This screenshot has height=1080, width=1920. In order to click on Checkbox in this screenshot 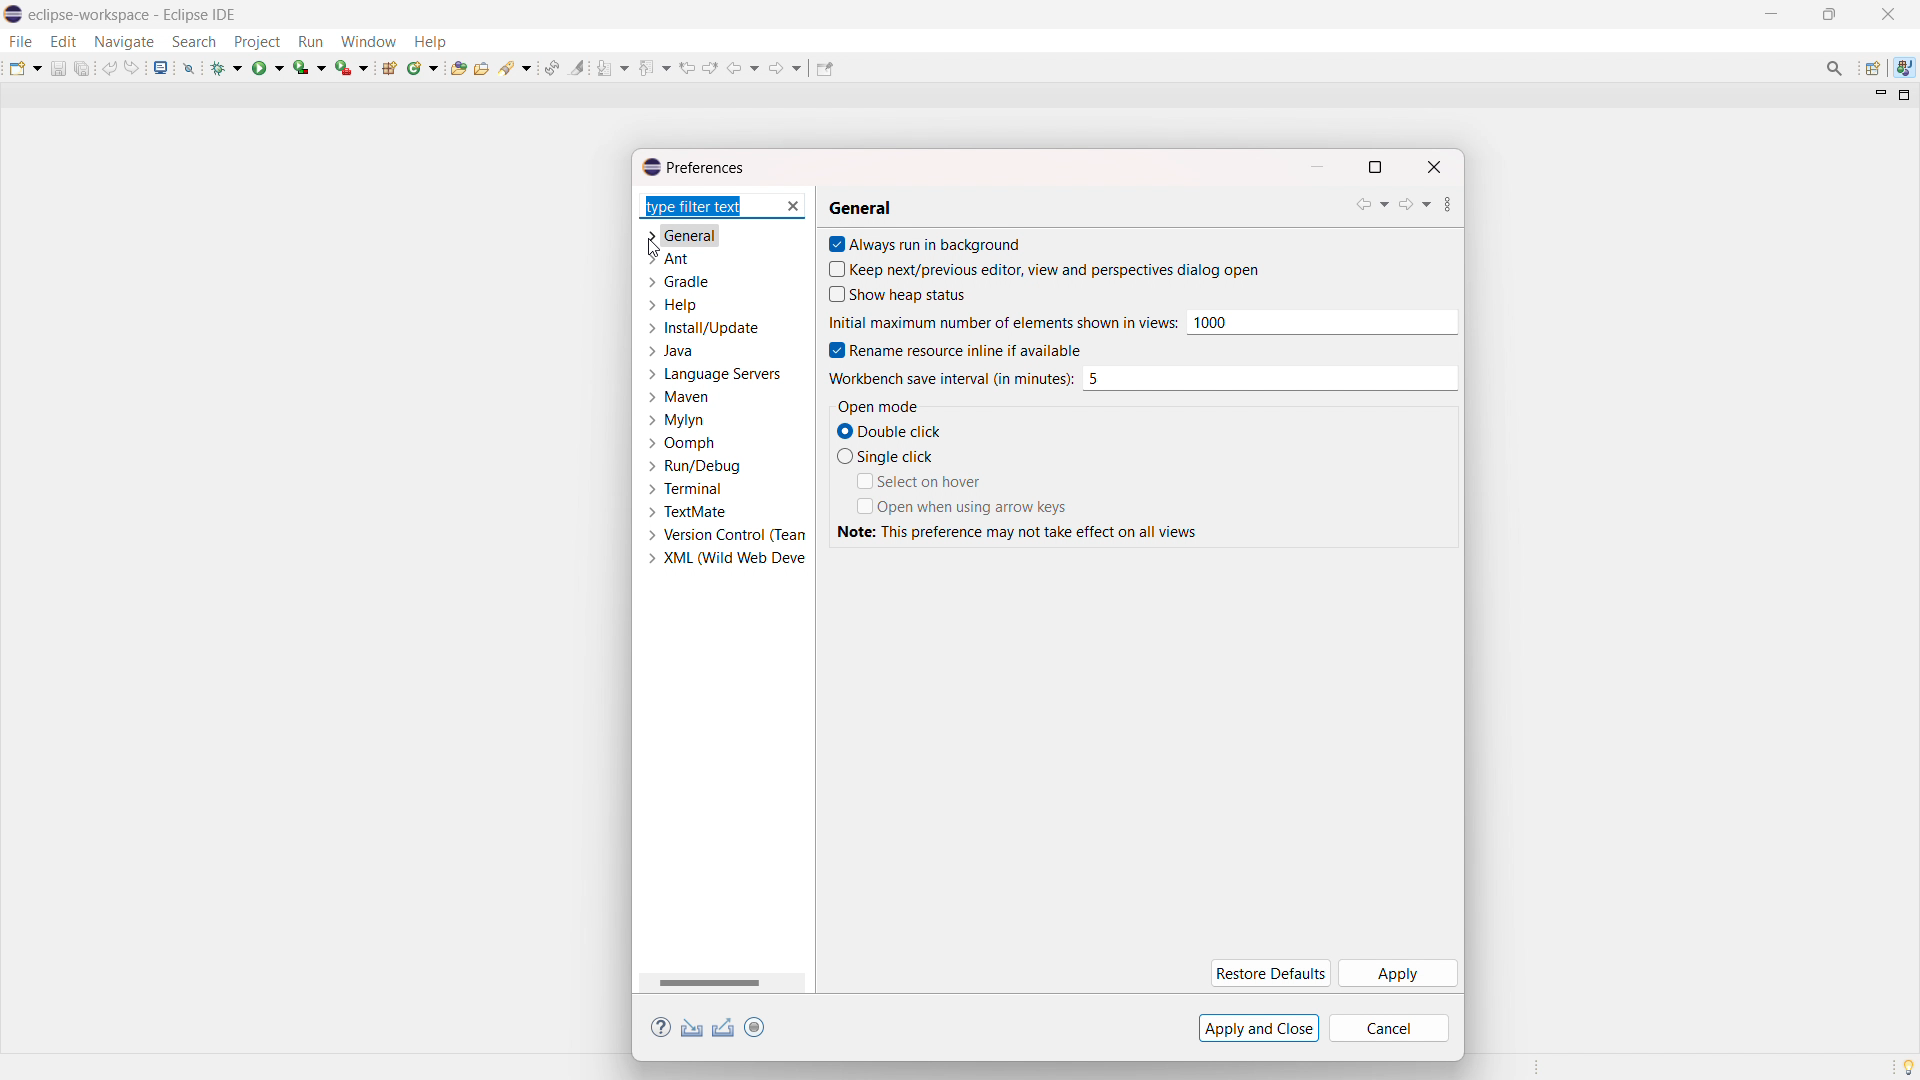, I will do `click(842, 430)`.